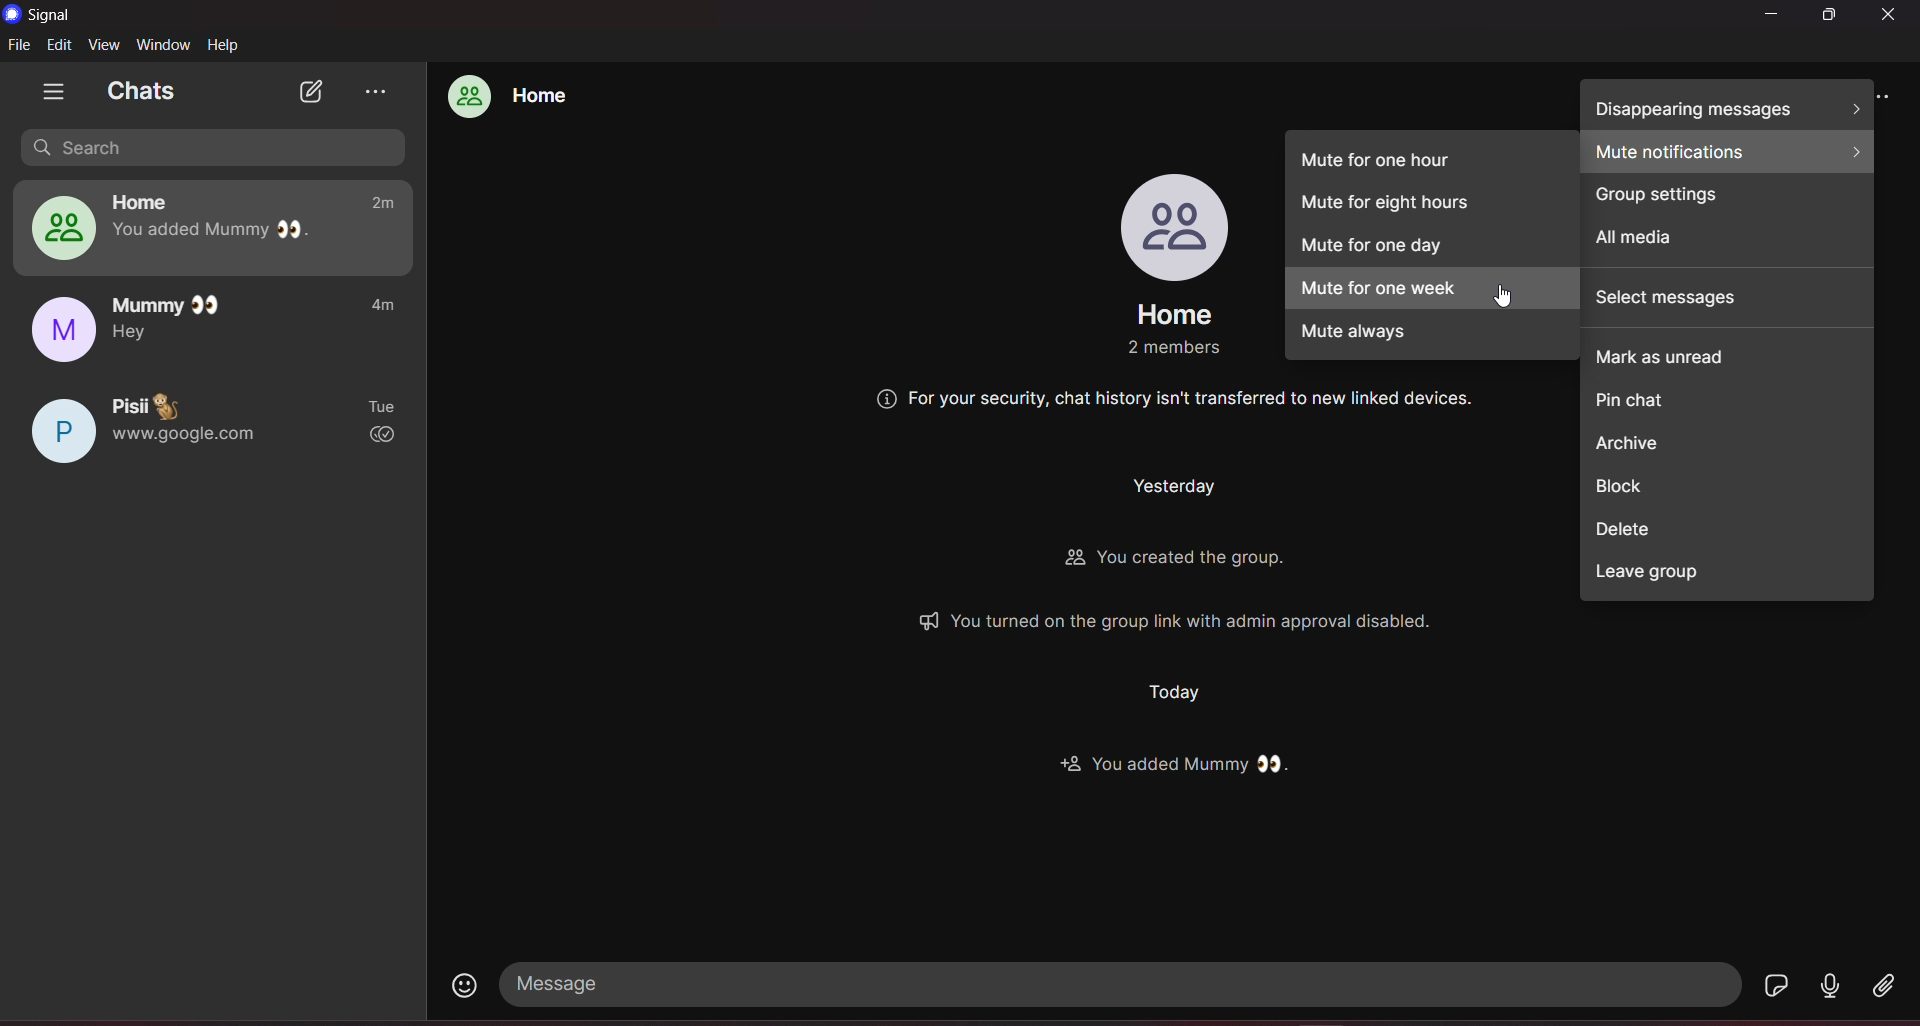 The height and width of the screenshot is (1026, 1920). Describe the element at coordinates (214, 426) in the screenshot. I see `pisii chat` at that location.